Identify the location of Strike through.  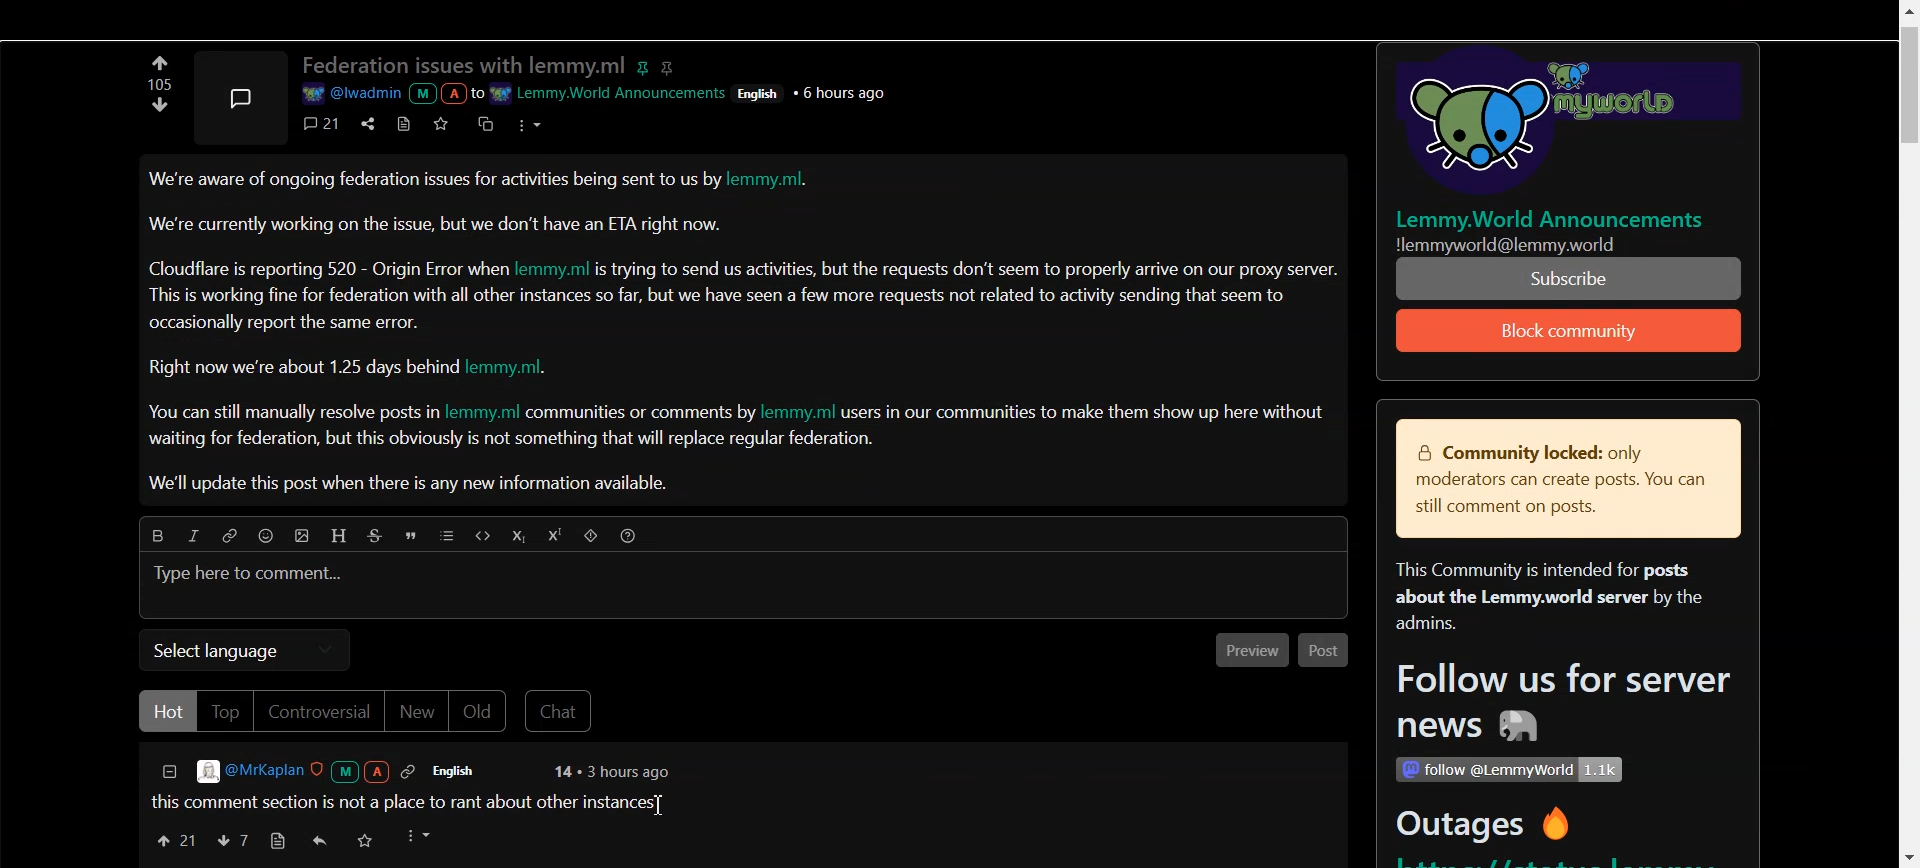
(378, 536).